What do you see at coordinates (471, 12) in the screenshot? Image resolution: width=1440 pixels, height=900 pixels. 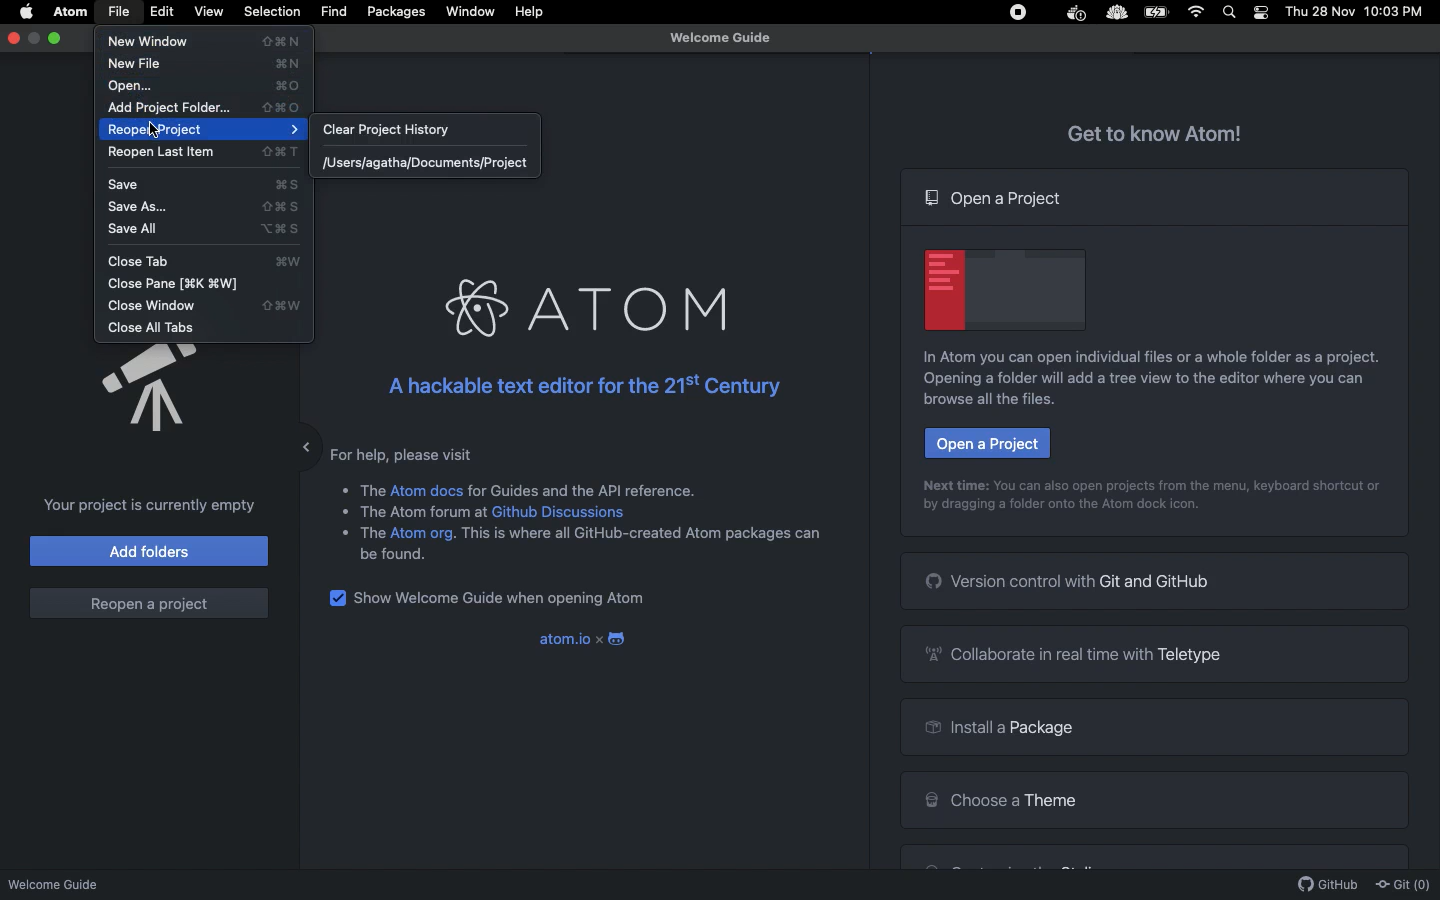 I see `Window` at bounding box center [471, 12].